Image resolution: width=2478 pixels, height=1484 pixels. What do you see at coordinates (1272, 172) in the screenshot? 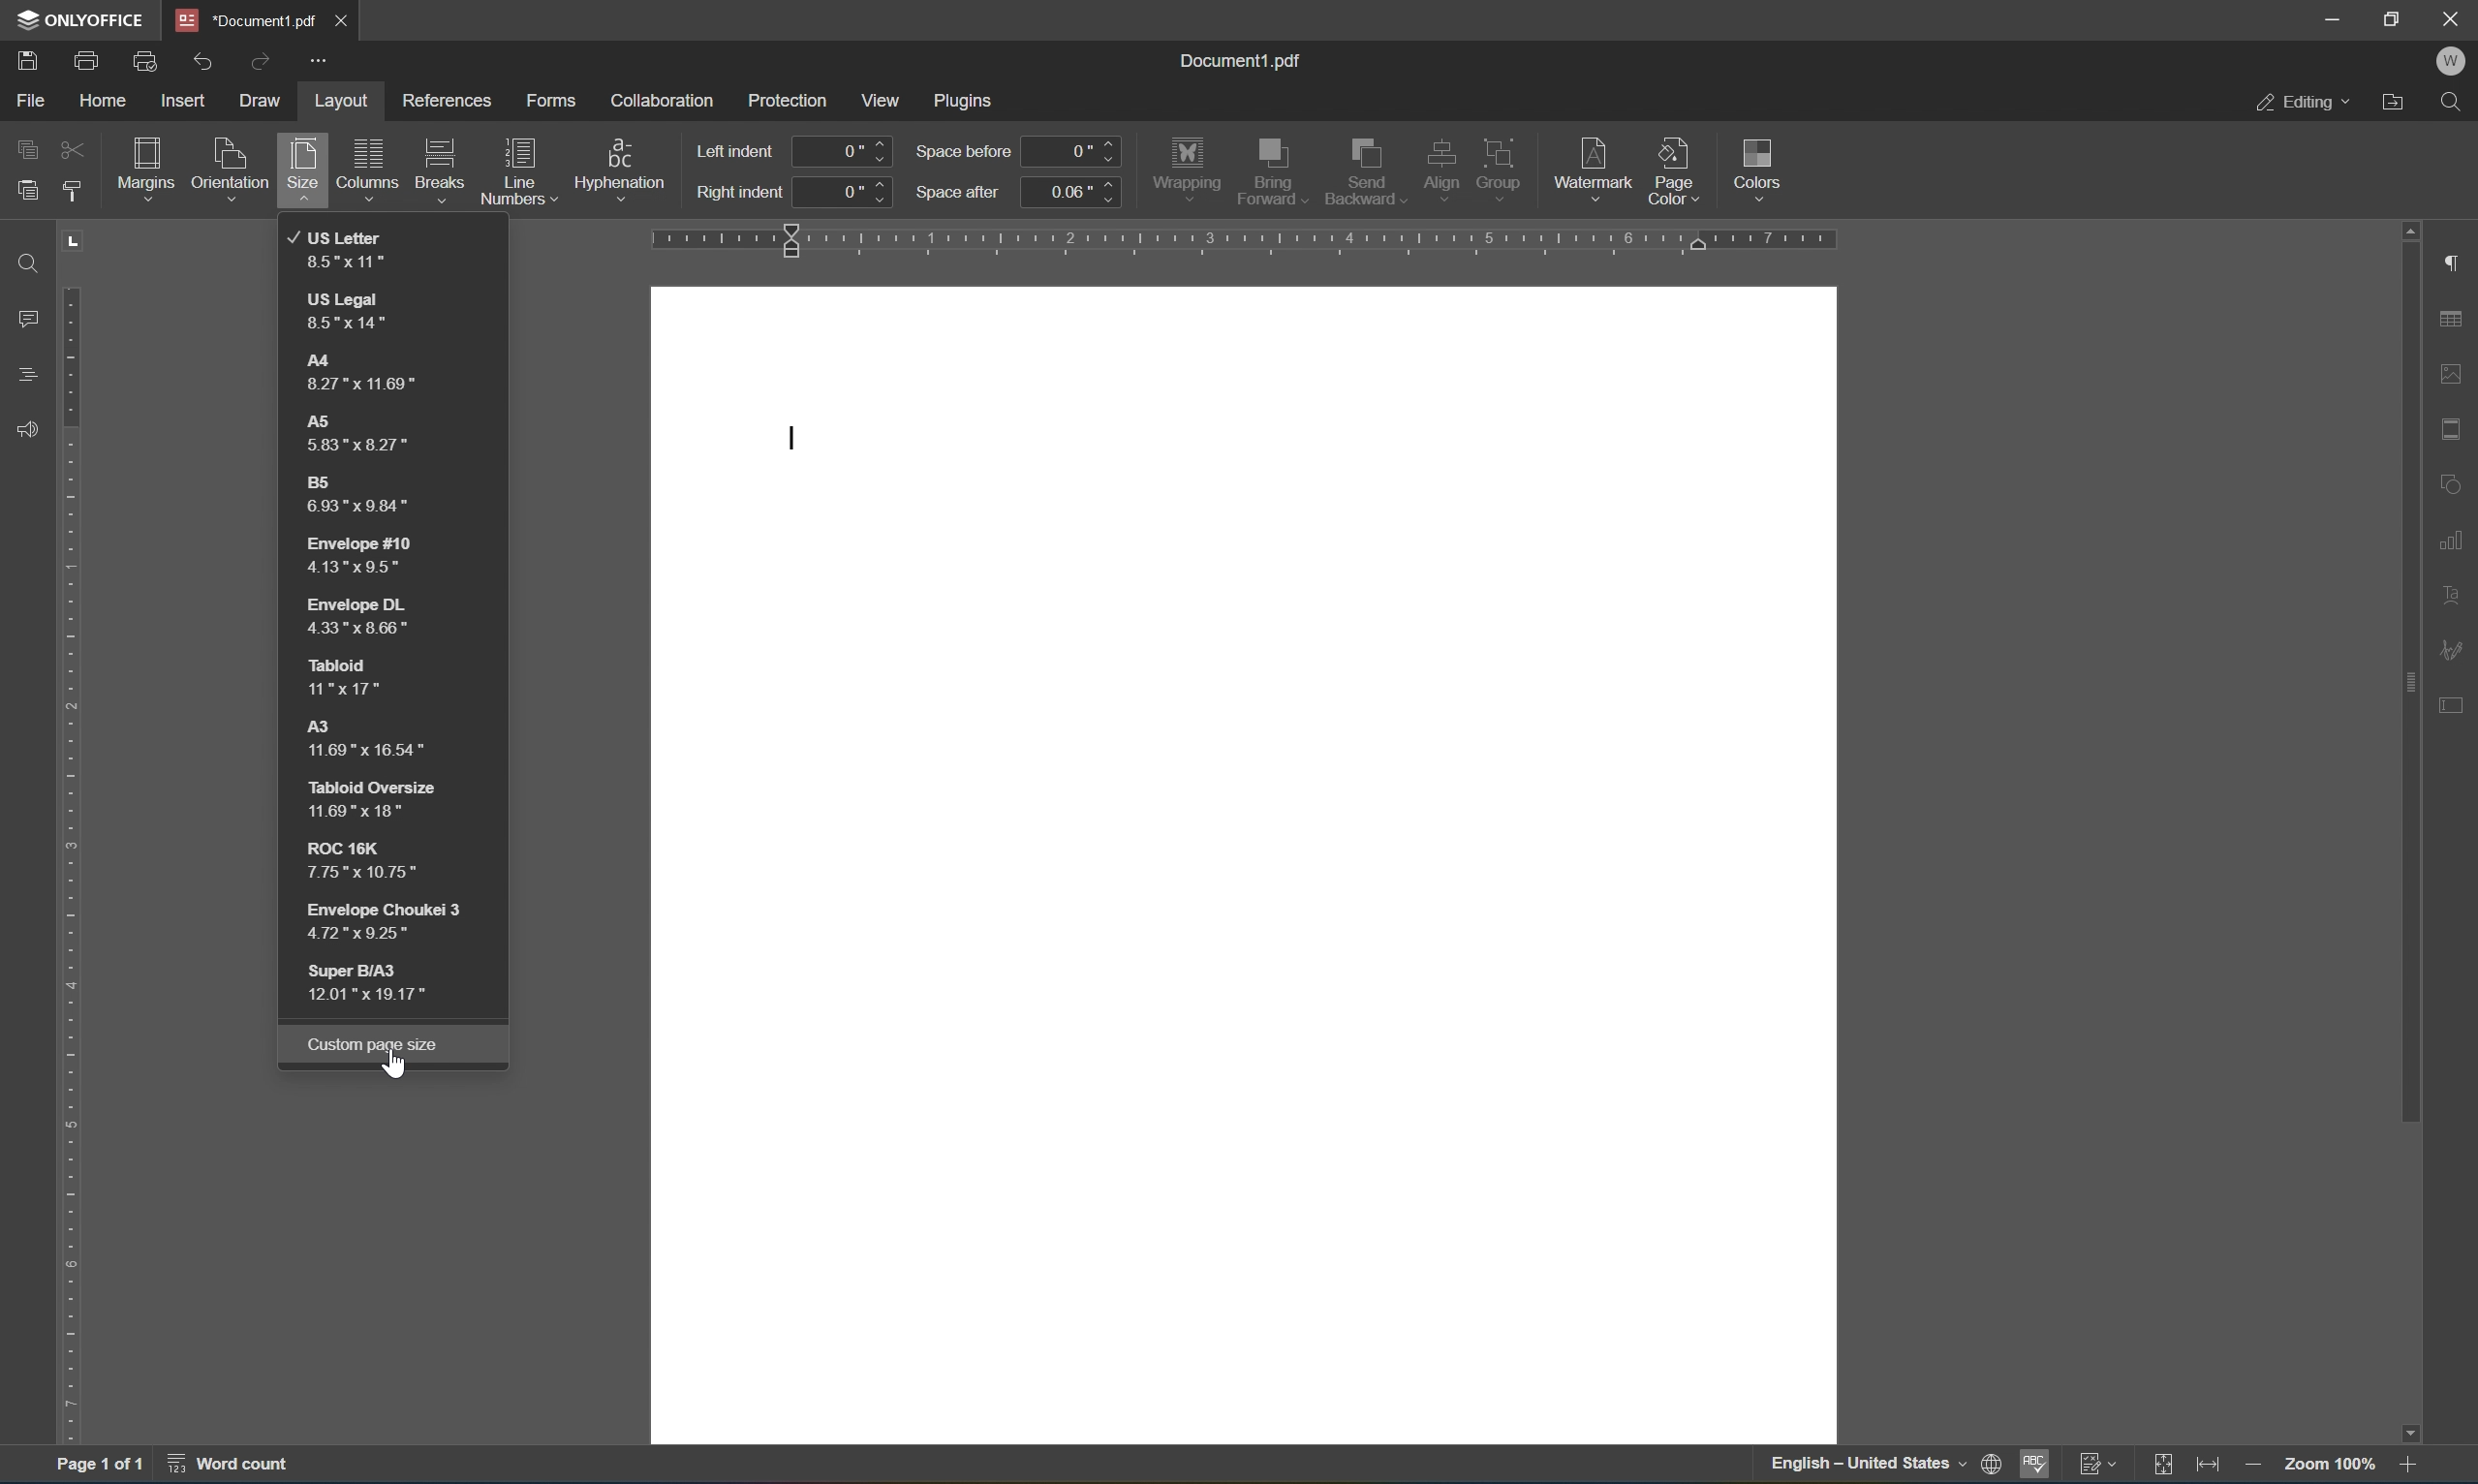
I see `bring forward` at bounding box center [1272, 172].